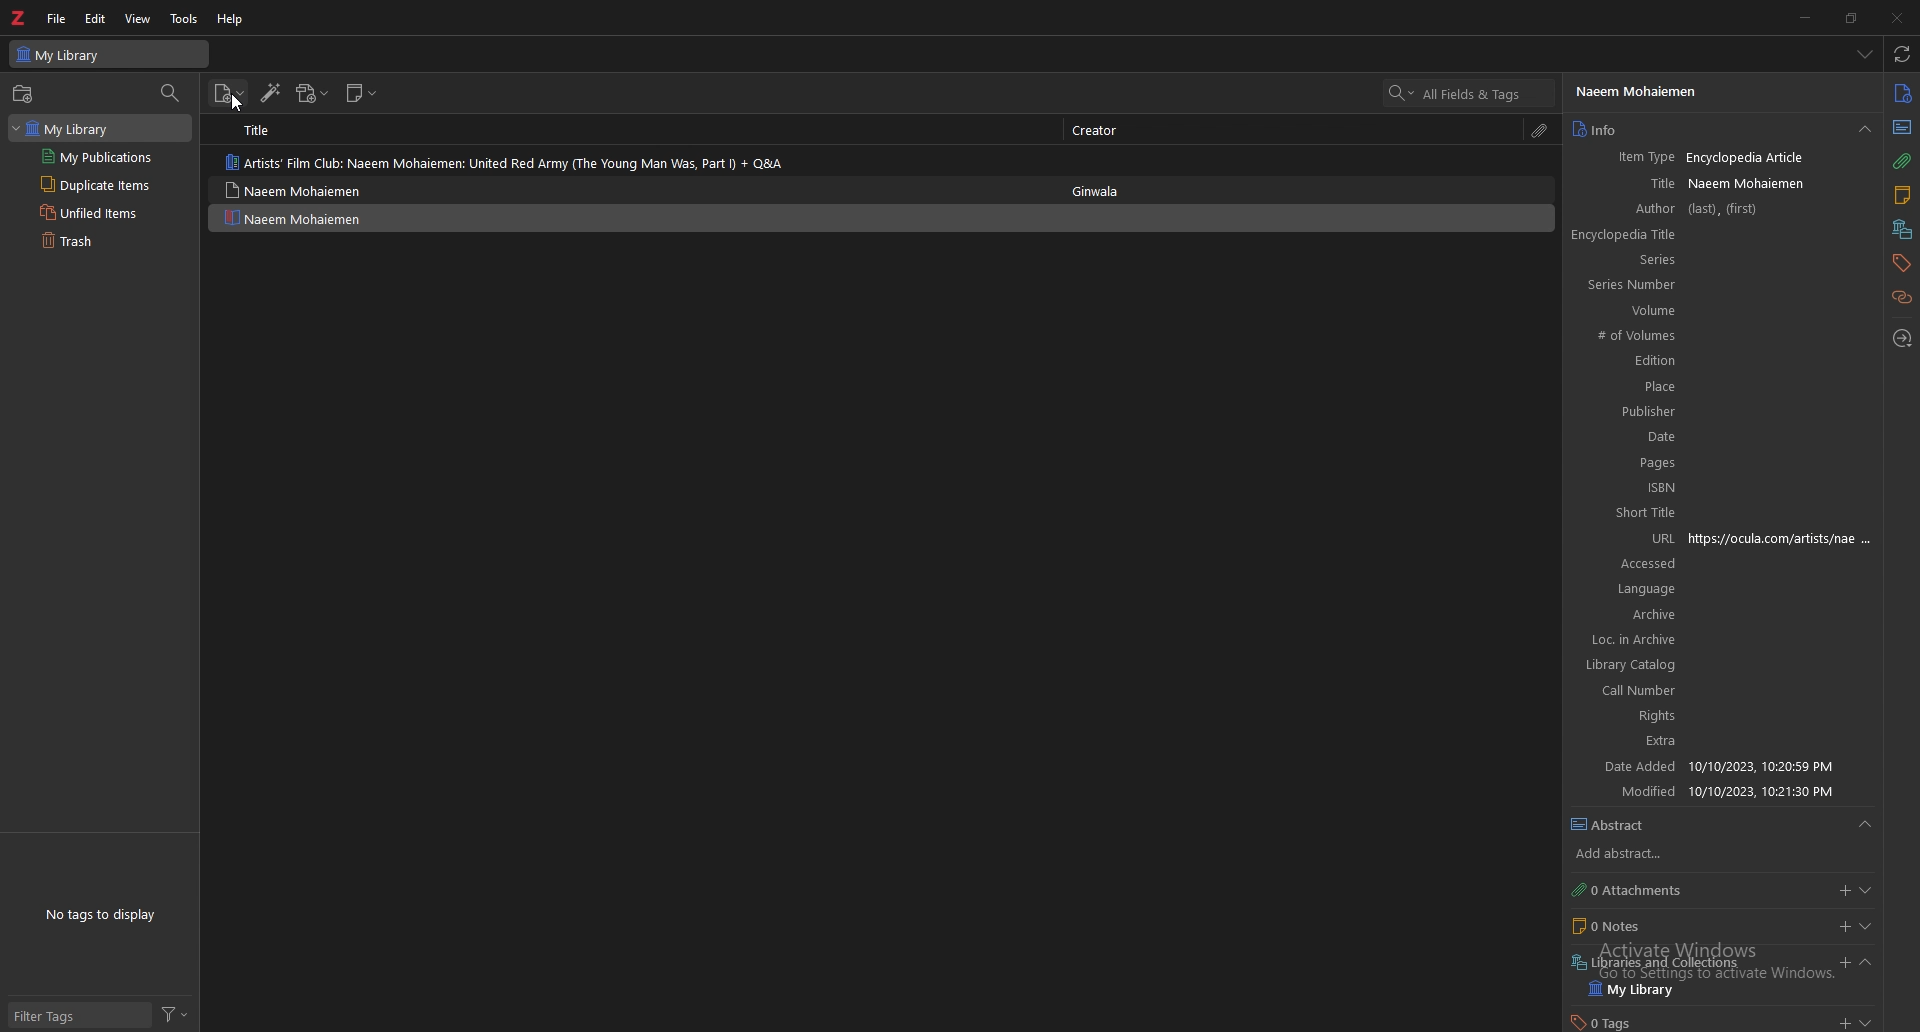 This screenshot has width=1920, height=1032. I want to click on locate, so click(1904, 338).